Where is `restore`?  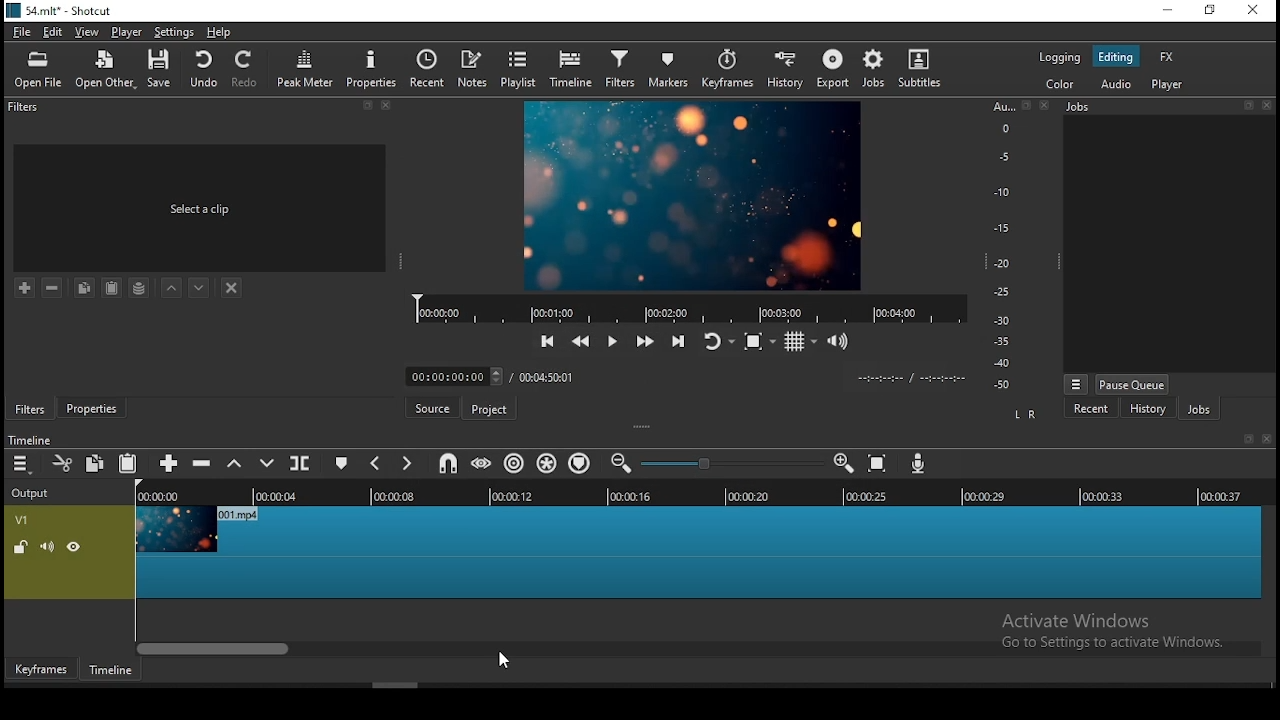
restore is located at coordinates (1026, 106).